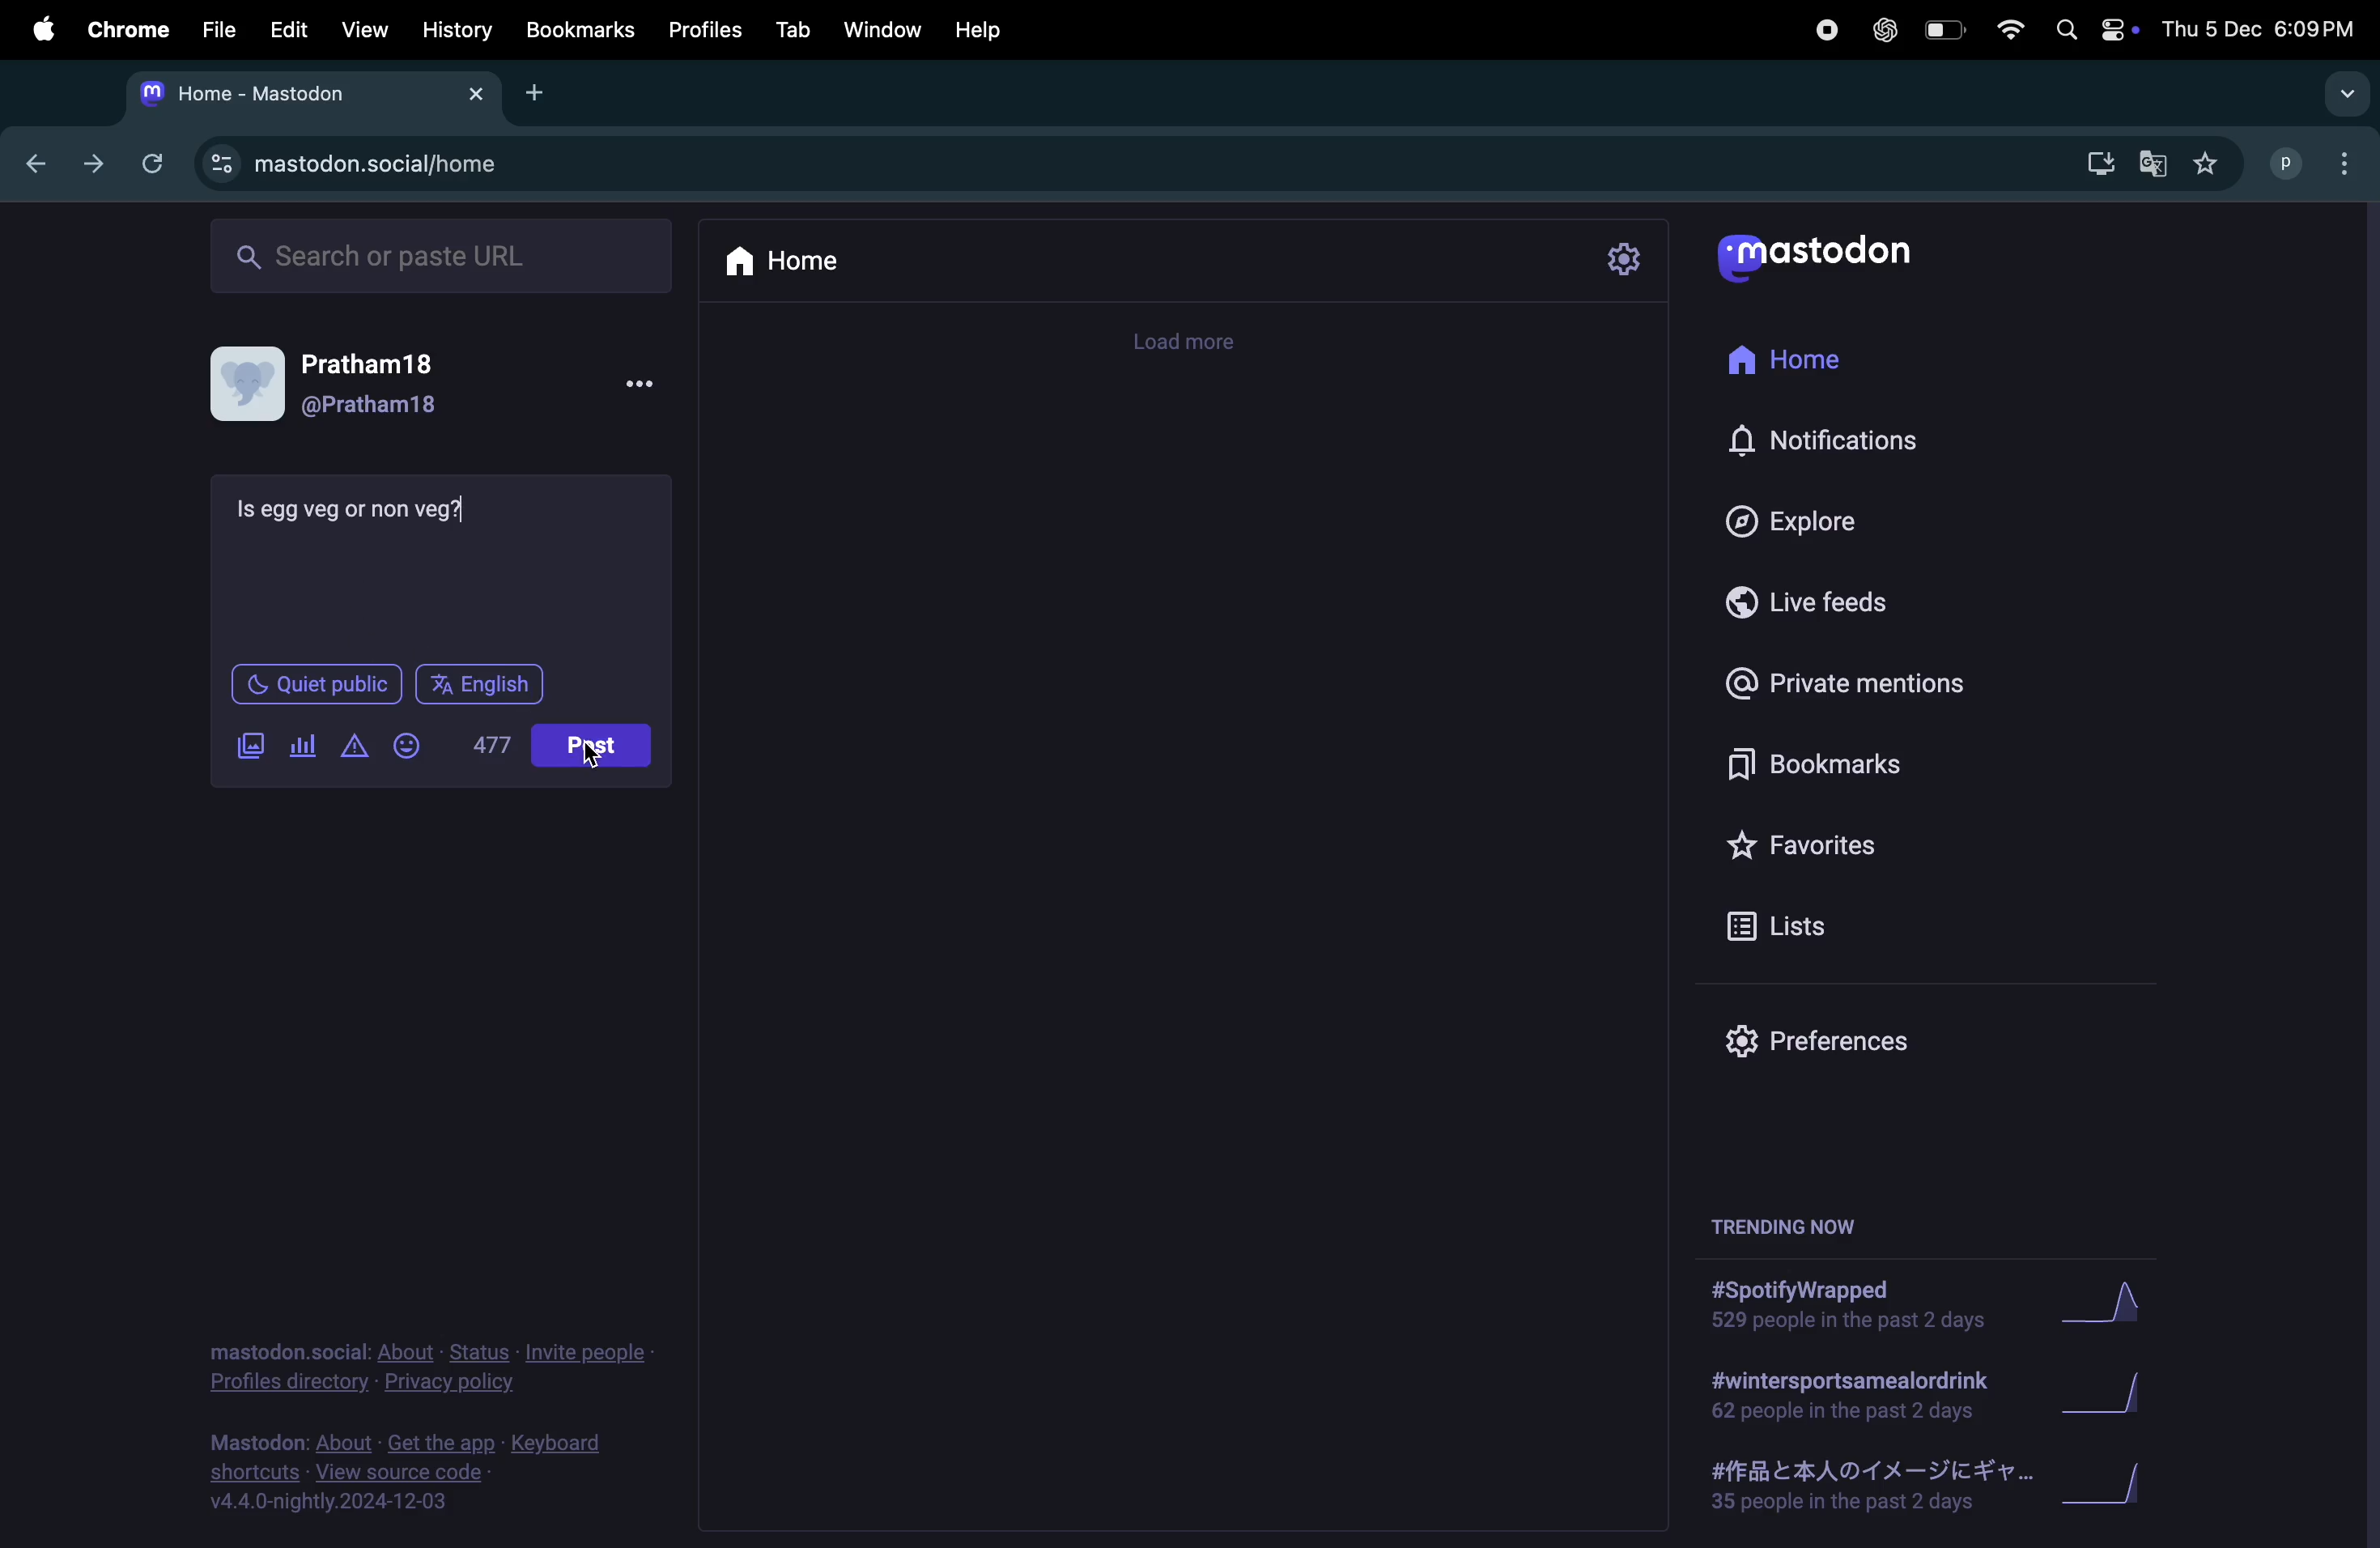  What do you see at coordinates (985, 29) in the screenshot?
I see `help` at bounding box center [985, 29].